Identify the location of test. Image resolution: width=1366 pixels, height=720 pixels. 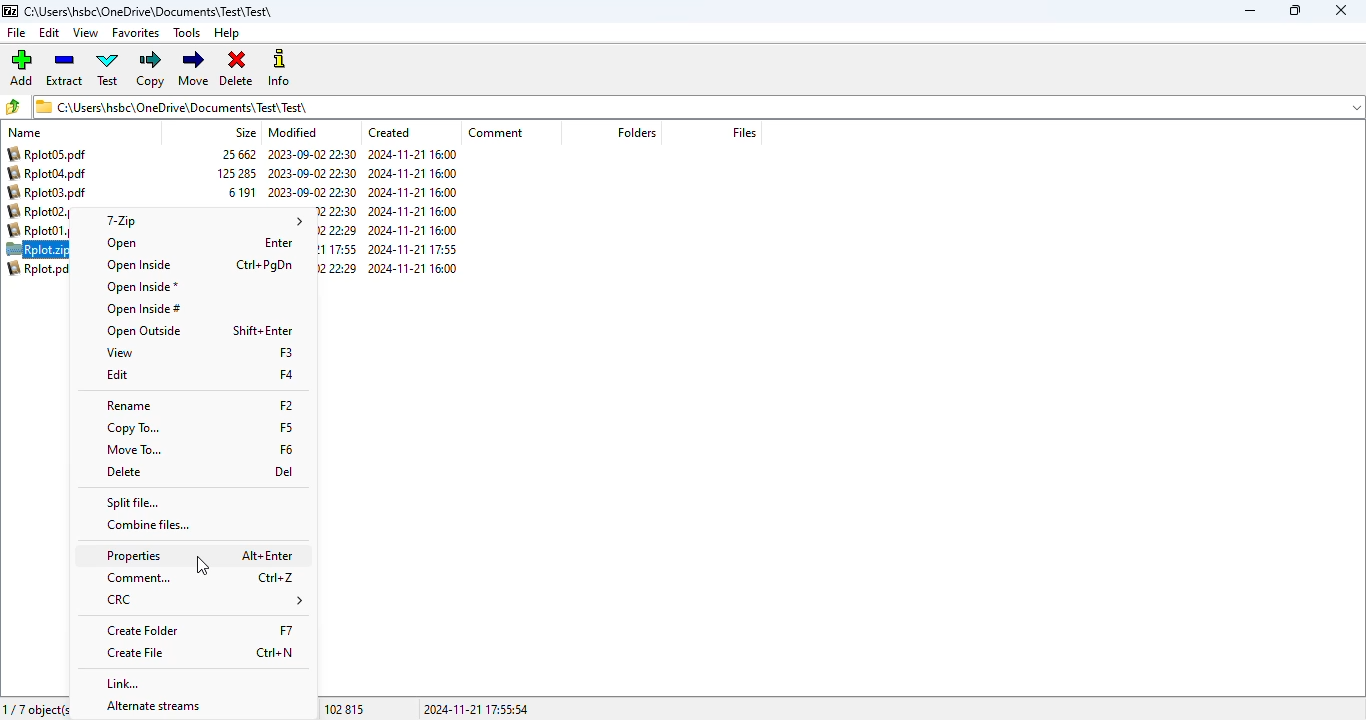
(108, 68).